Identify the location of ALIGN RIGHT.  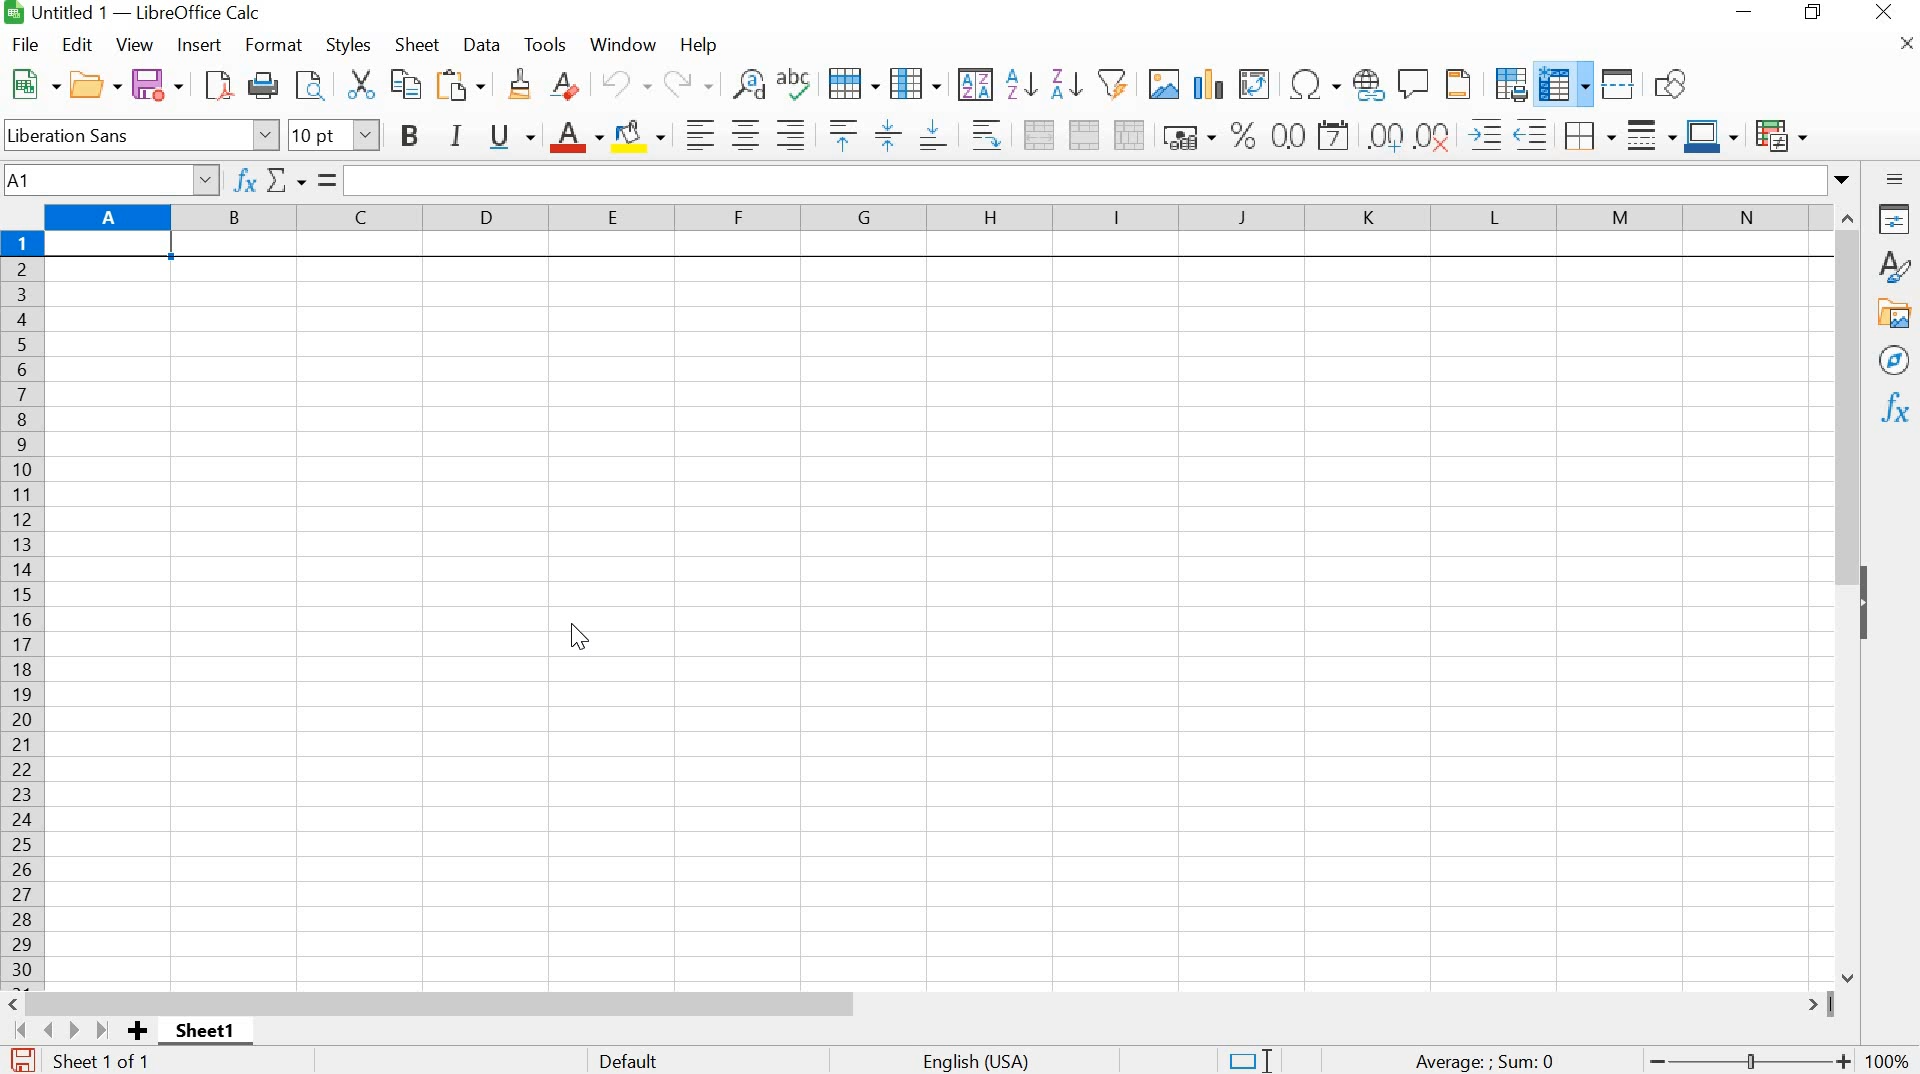
(791, 135).